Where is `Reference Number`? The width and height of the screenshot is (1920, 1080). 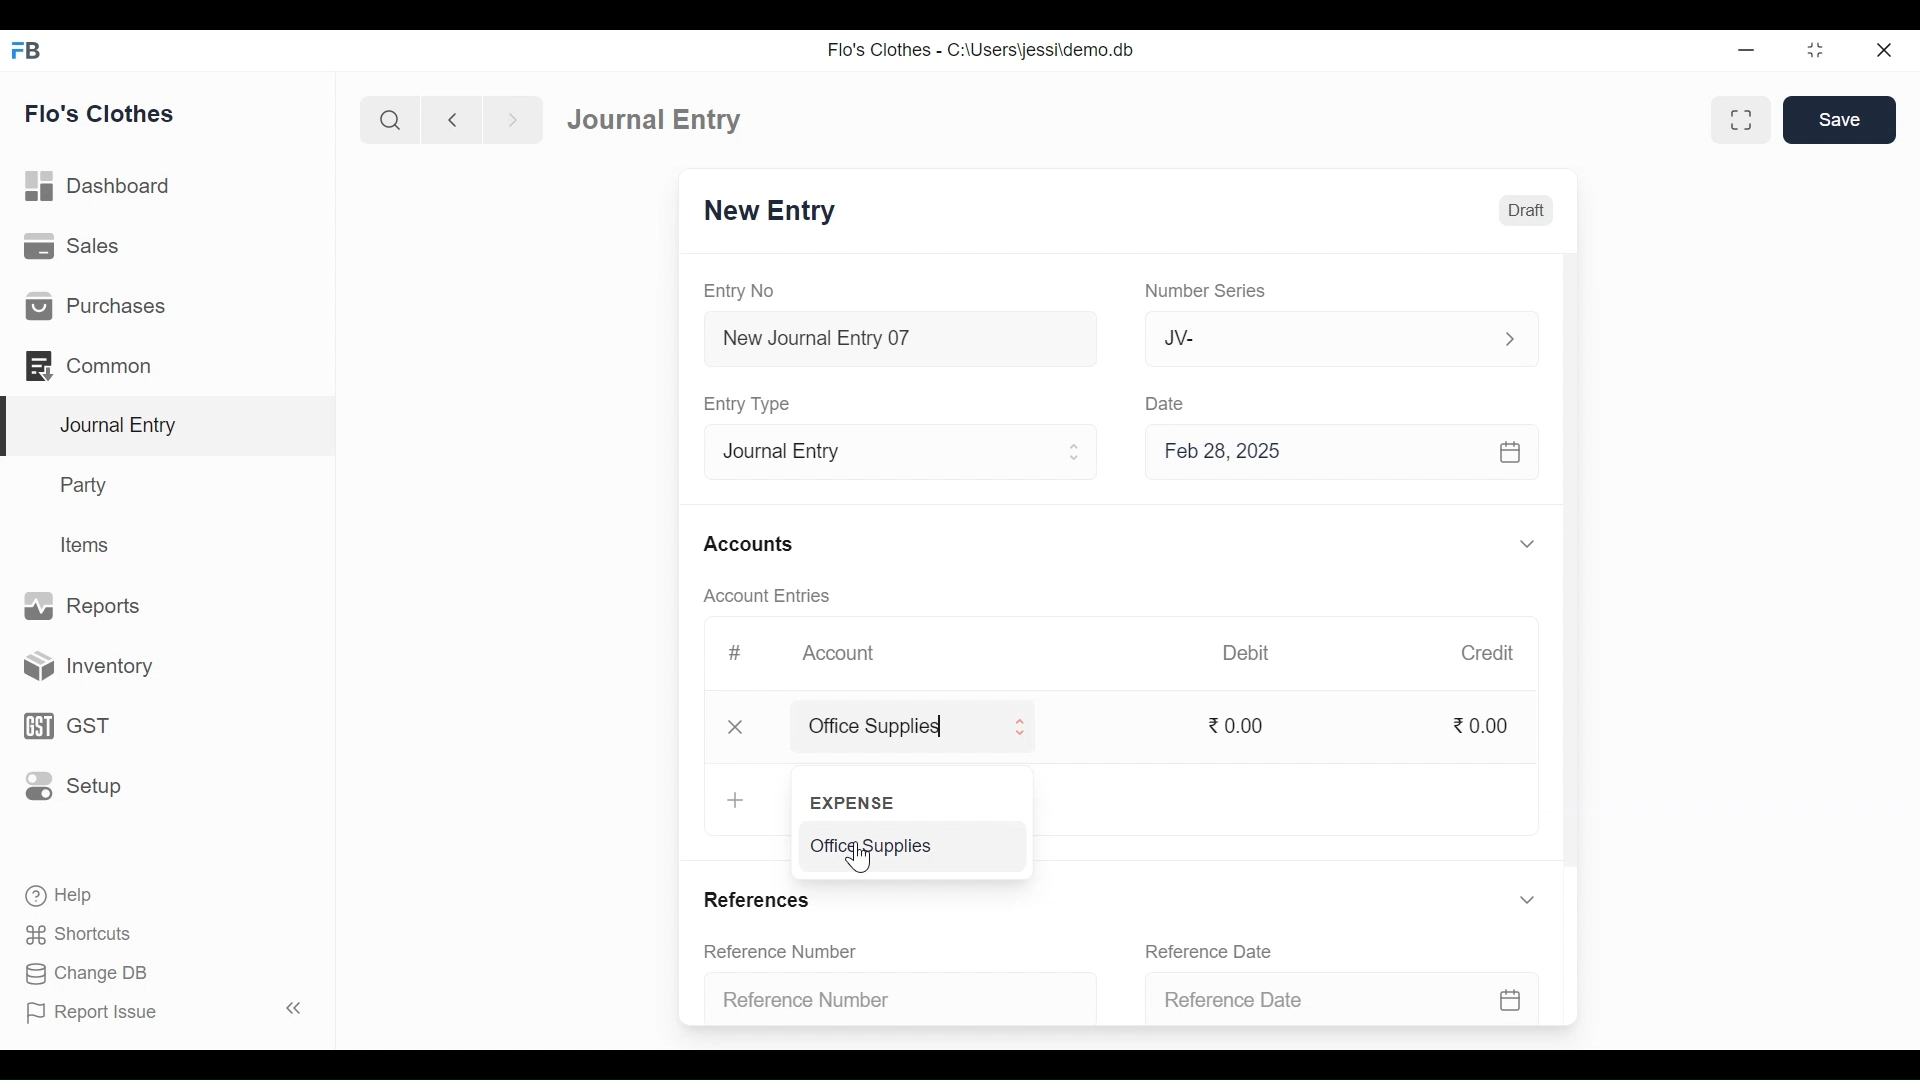 Reference Number is located at coordinates (886, 1002).